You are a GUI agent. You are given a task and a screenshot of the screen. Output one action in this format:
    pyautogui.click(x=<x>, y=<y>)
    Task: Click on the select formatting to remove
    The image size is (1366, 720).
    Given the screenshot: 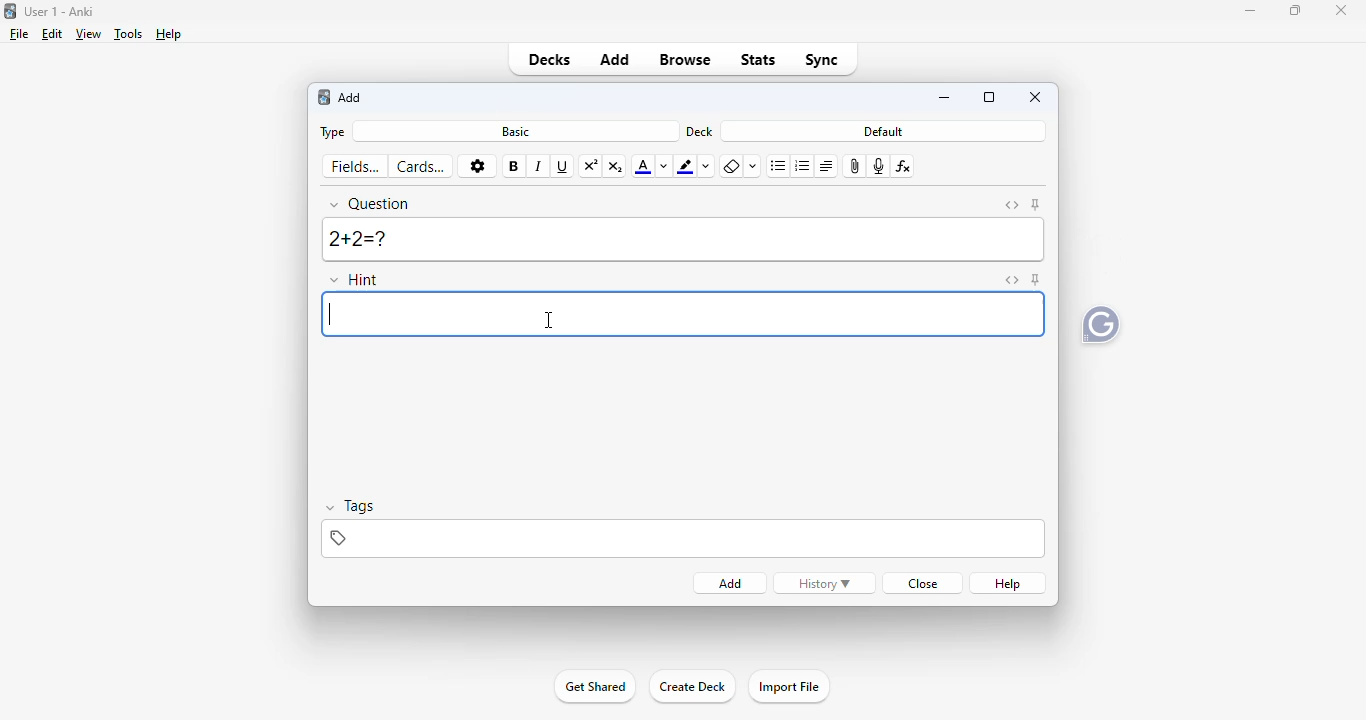 What is the action you would take?
    pyautogui.click(x=754, y=167)
    